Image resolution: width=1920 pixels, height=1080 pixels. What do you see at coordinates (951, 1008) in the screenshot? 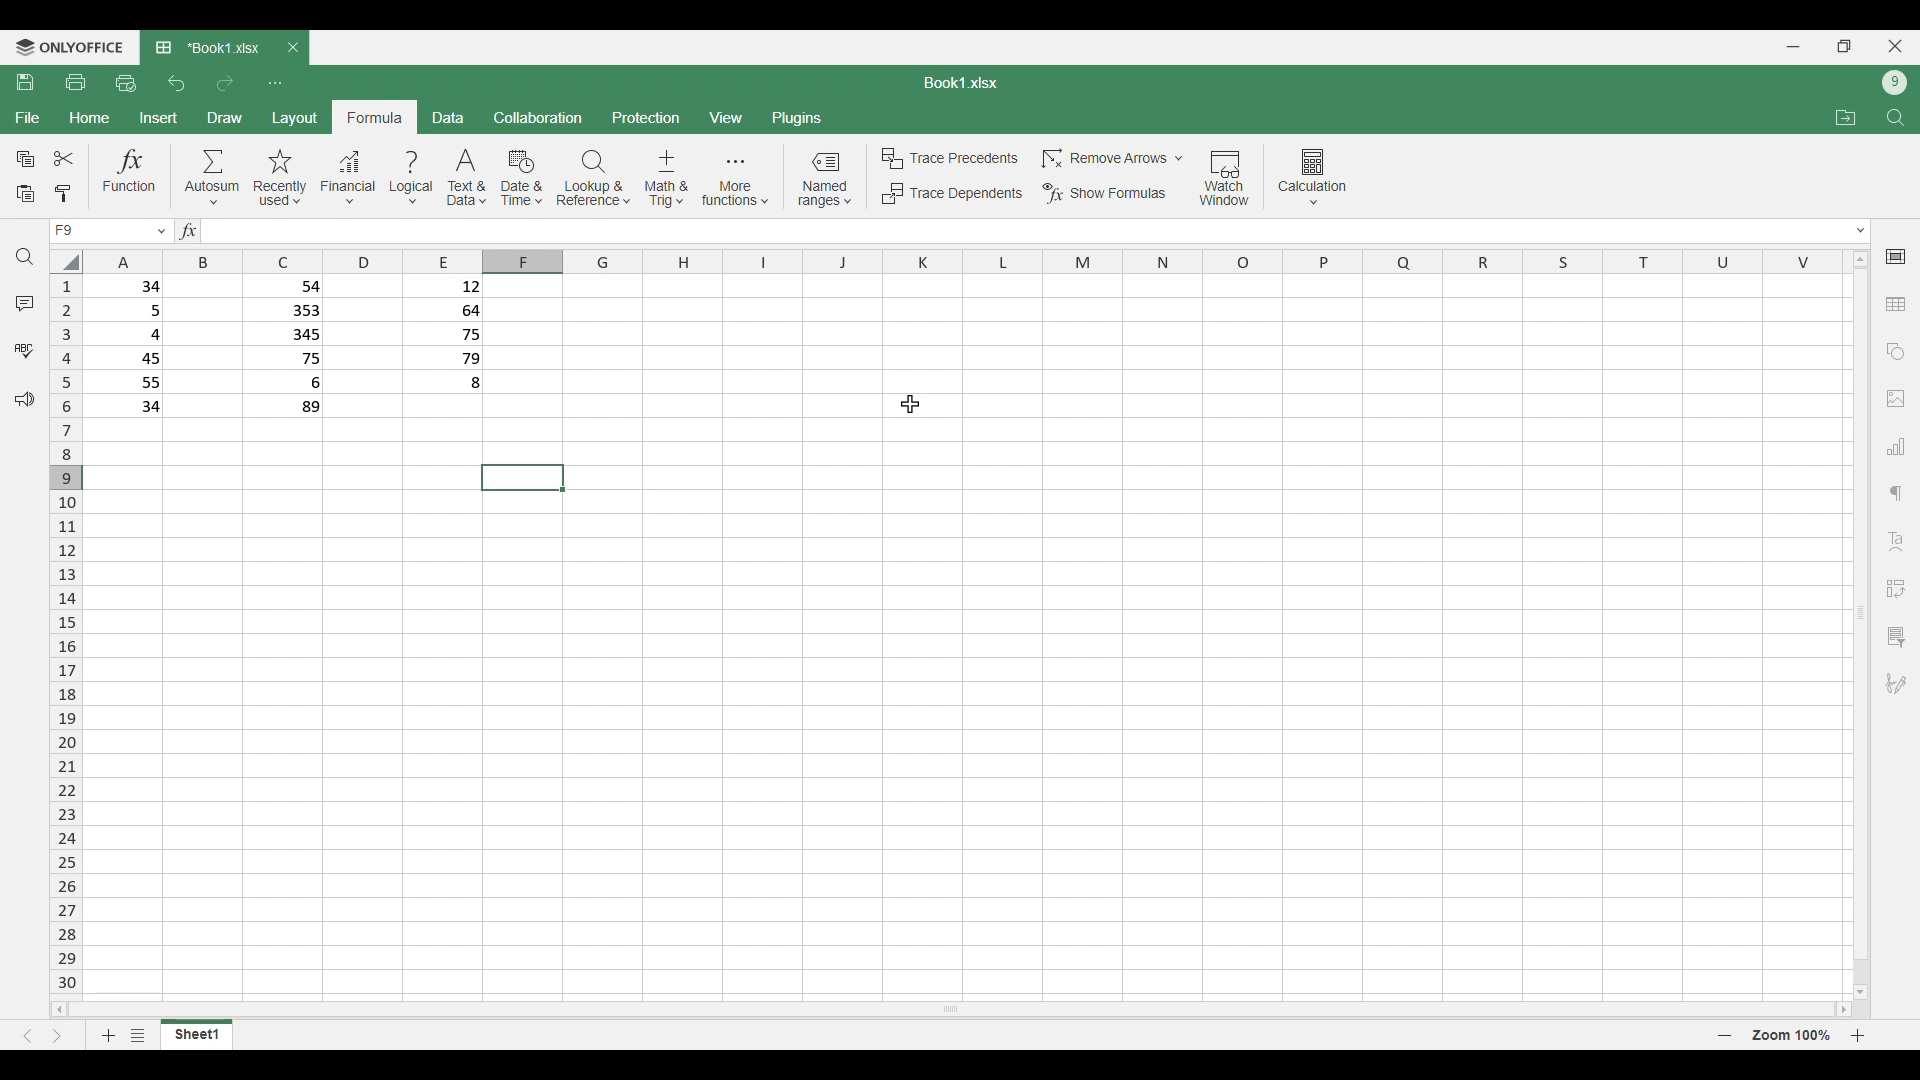
I see `Horizontal slide bar` at bounding box center [951, 1008].